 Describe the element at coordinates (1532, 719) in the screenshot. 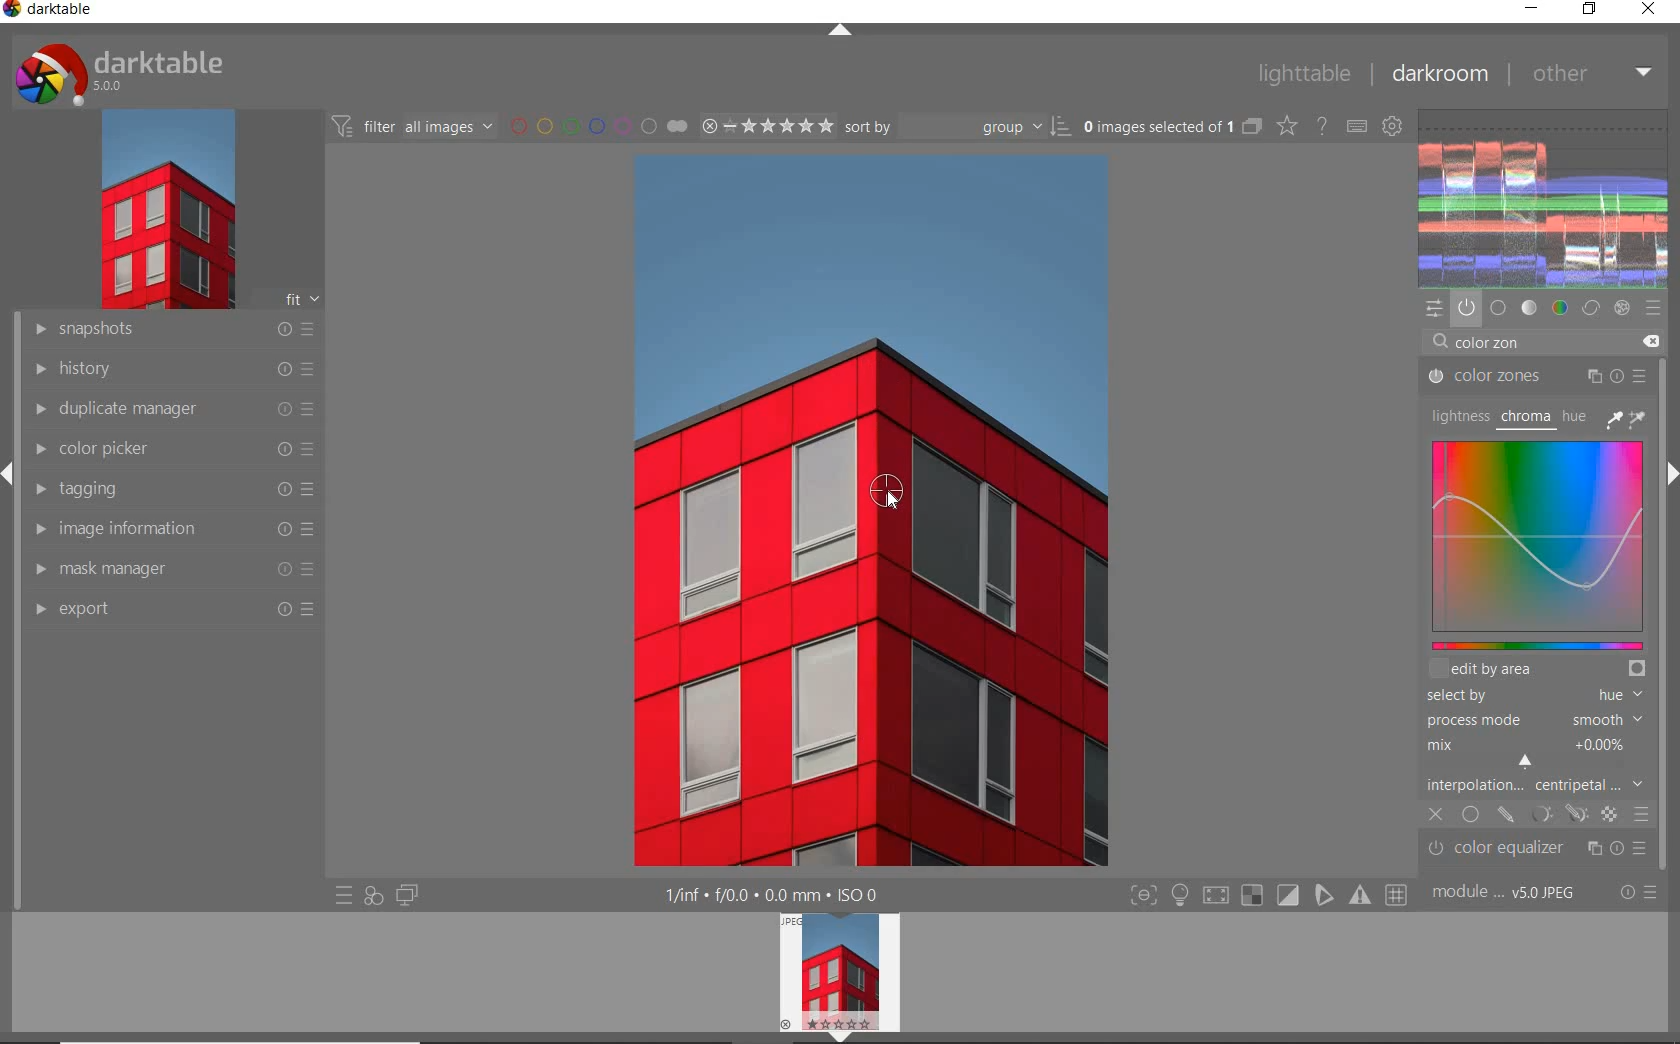

I see `PROCESS MODE` at that location.